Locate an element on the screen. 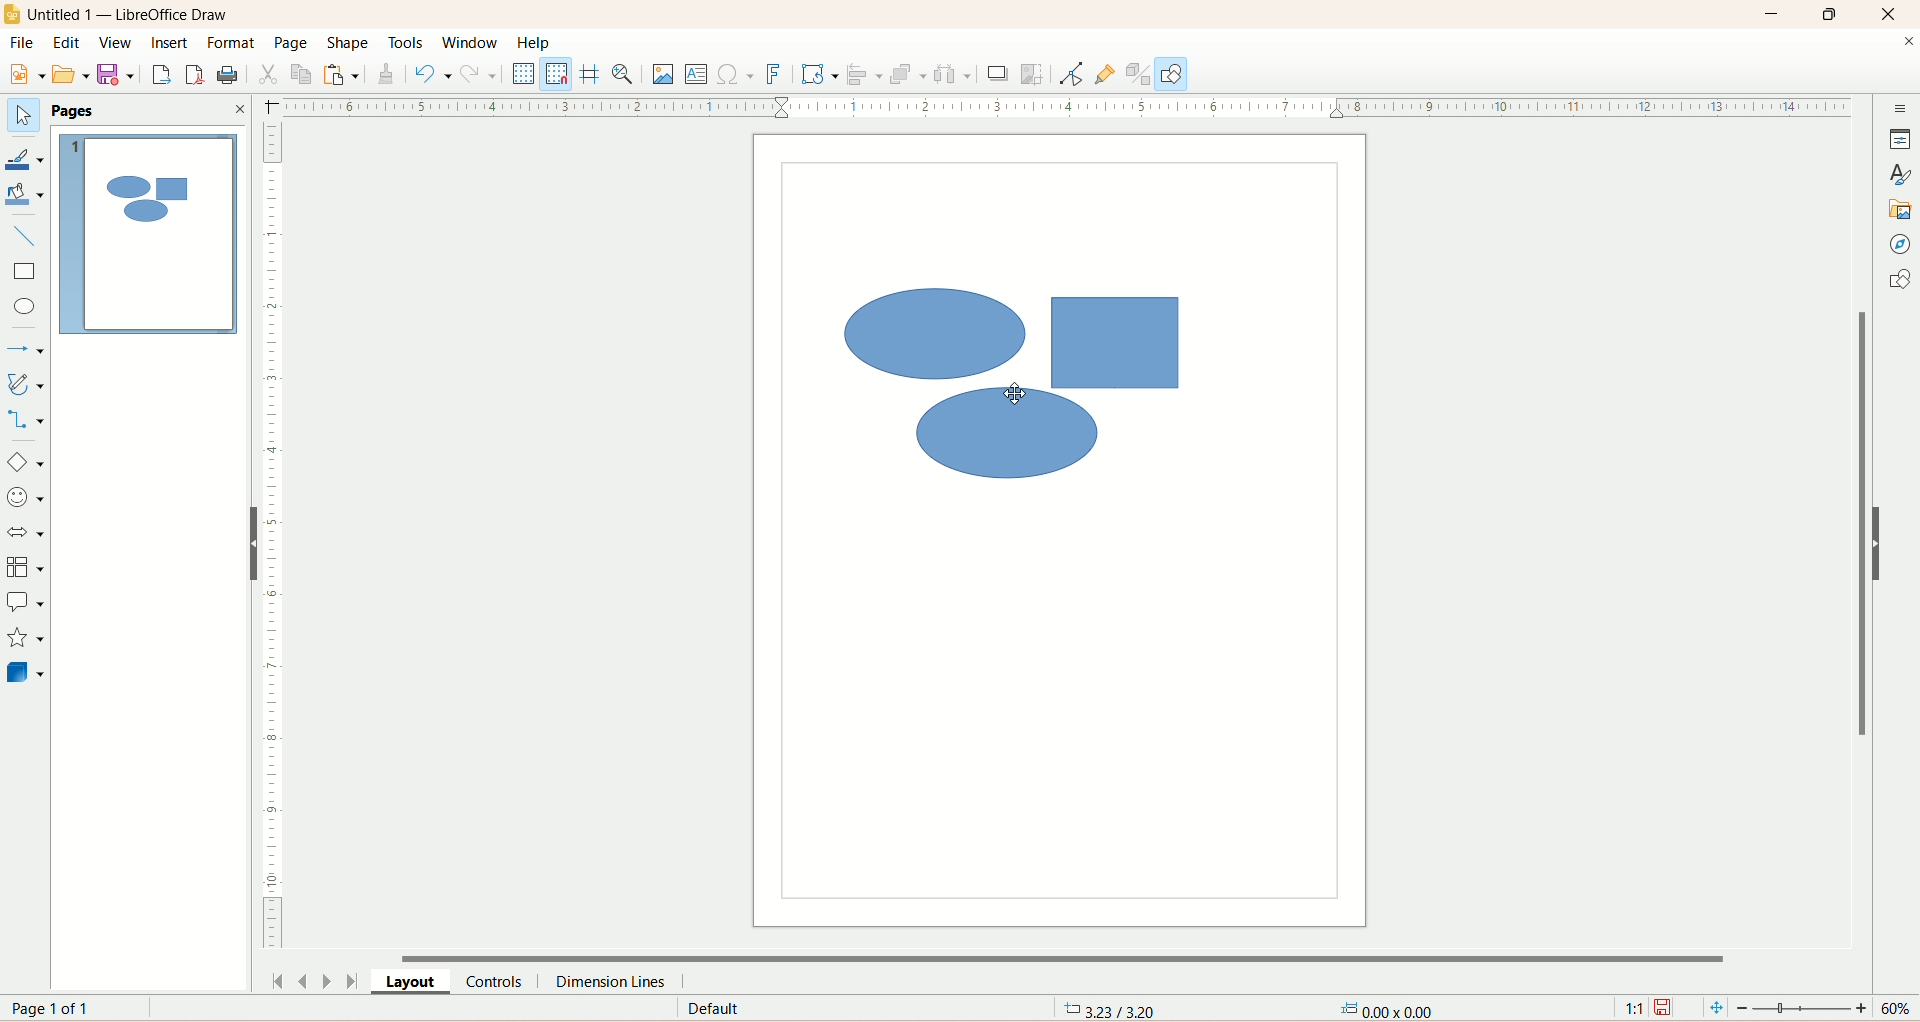 This screenshot has height=1022, width=1920. first page is located at coordinates (279, 983).